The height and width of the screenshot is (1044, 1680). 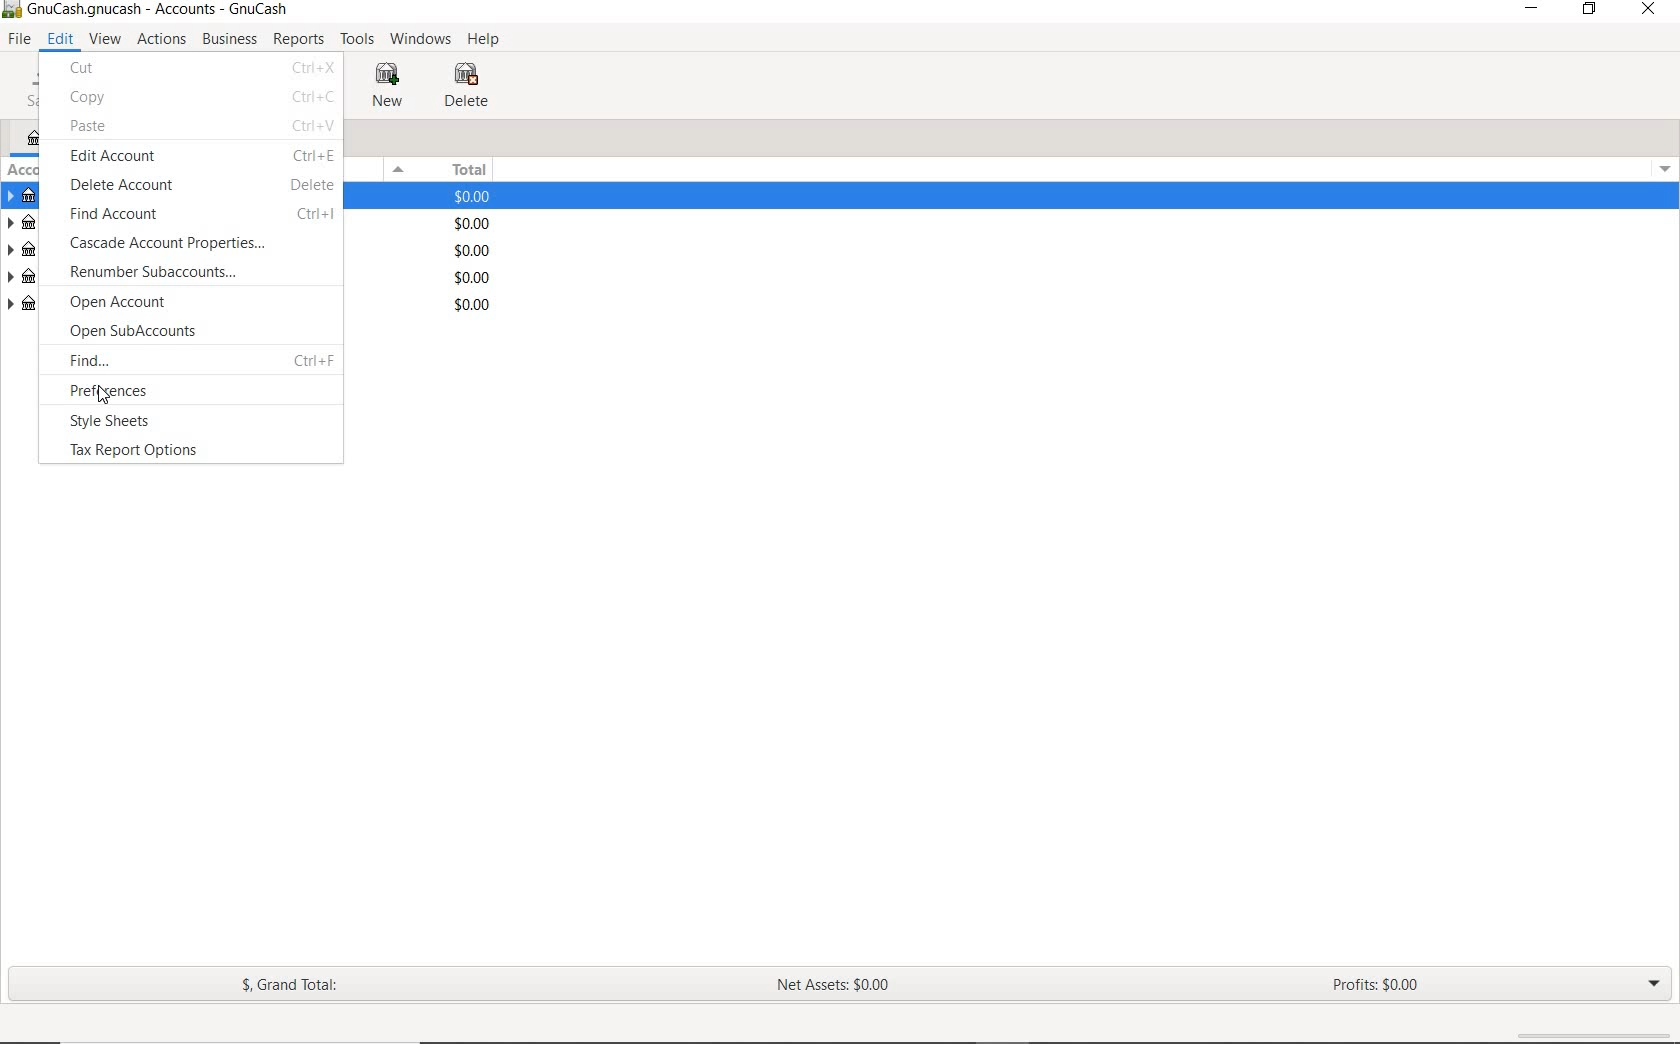 What do you see at coordinates (200, 98) in the screenshot?
I see `COPY` at bounding box center [200, 98].